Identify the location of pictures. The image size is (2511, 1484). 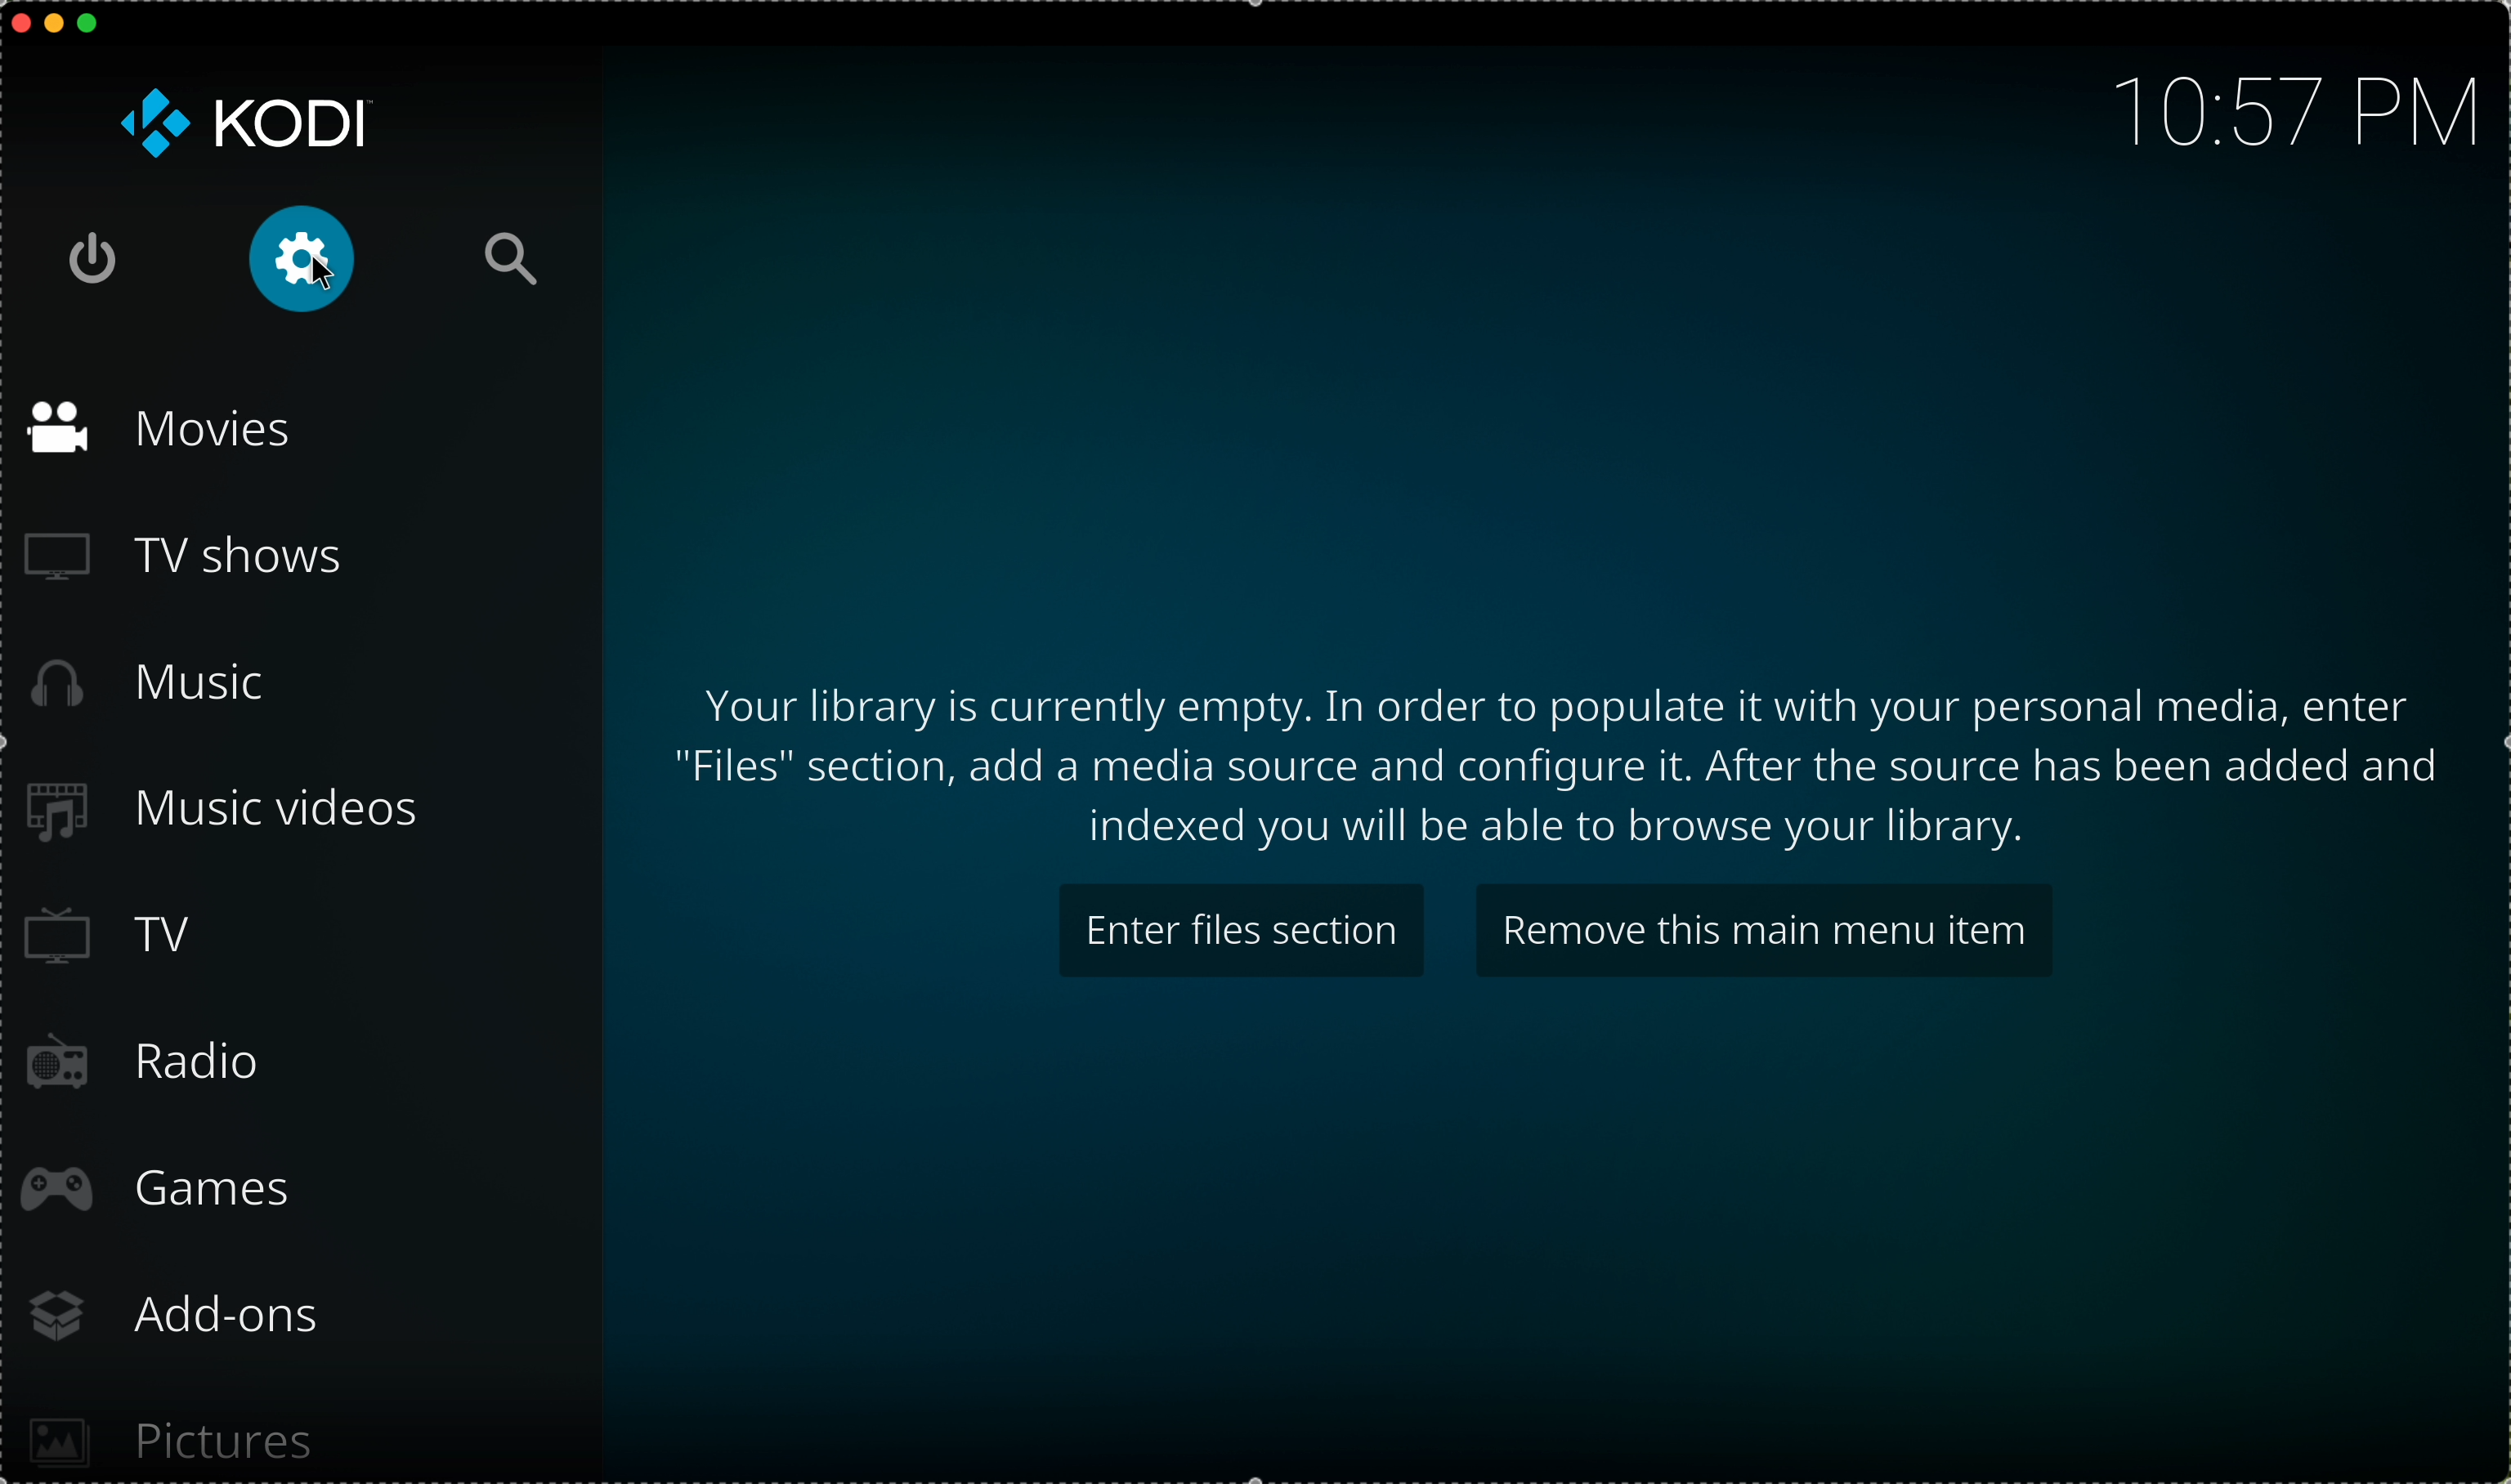
(176, 1429).